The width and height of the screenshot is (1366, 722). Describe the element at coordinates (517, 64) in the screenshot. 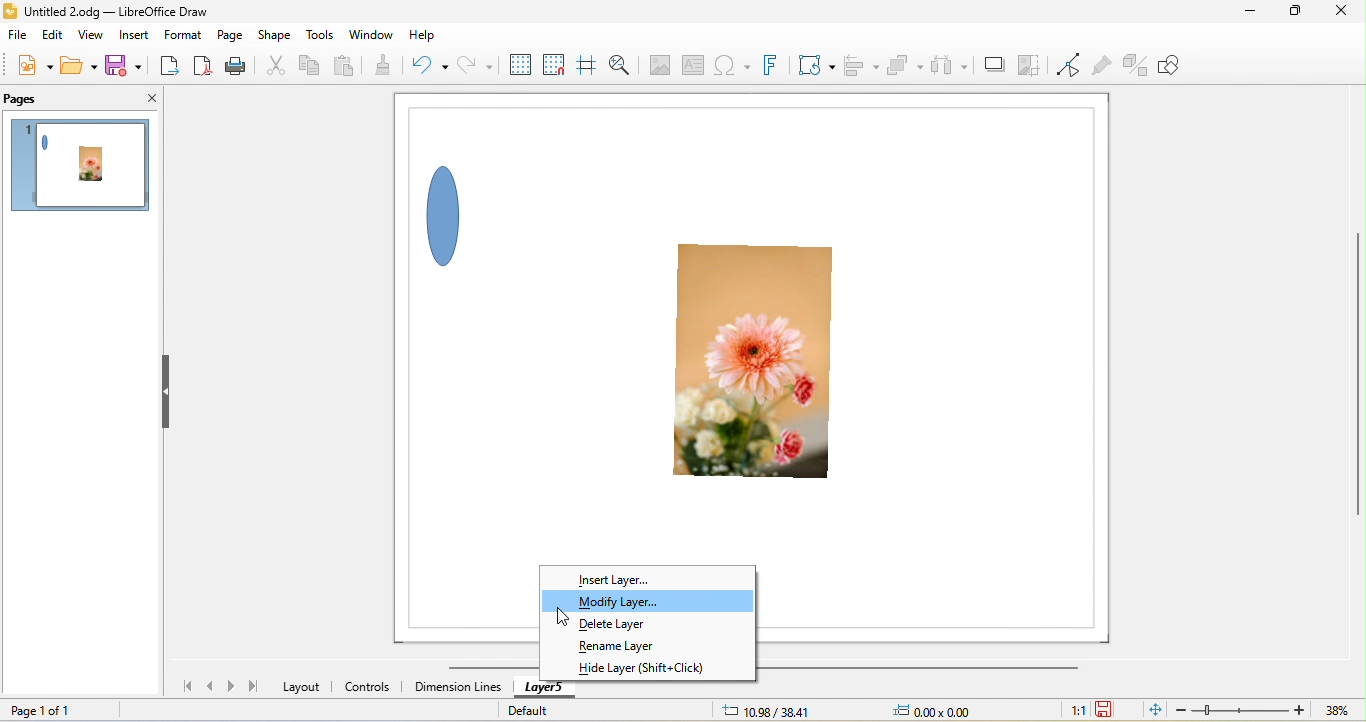

I see `display grid` at that location.